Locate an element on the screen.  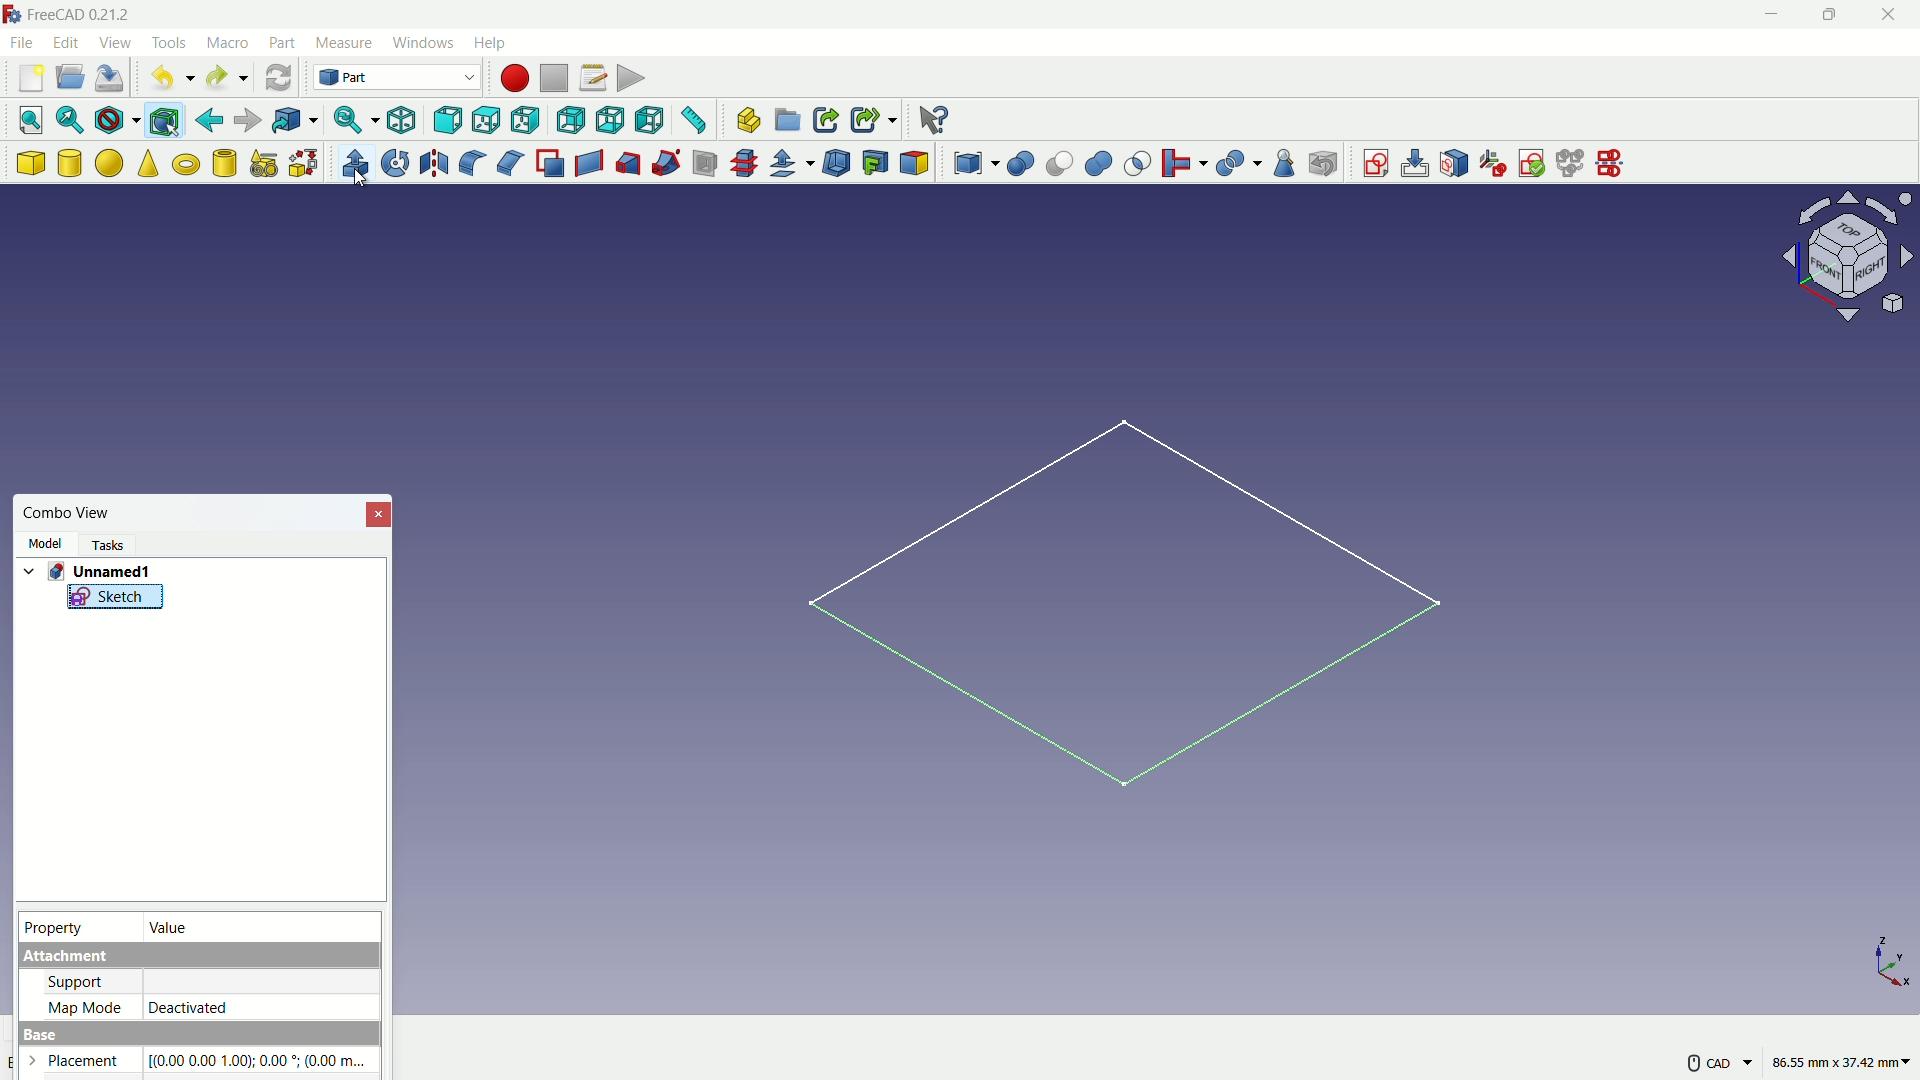
front view is located at coordinates (447, 119).